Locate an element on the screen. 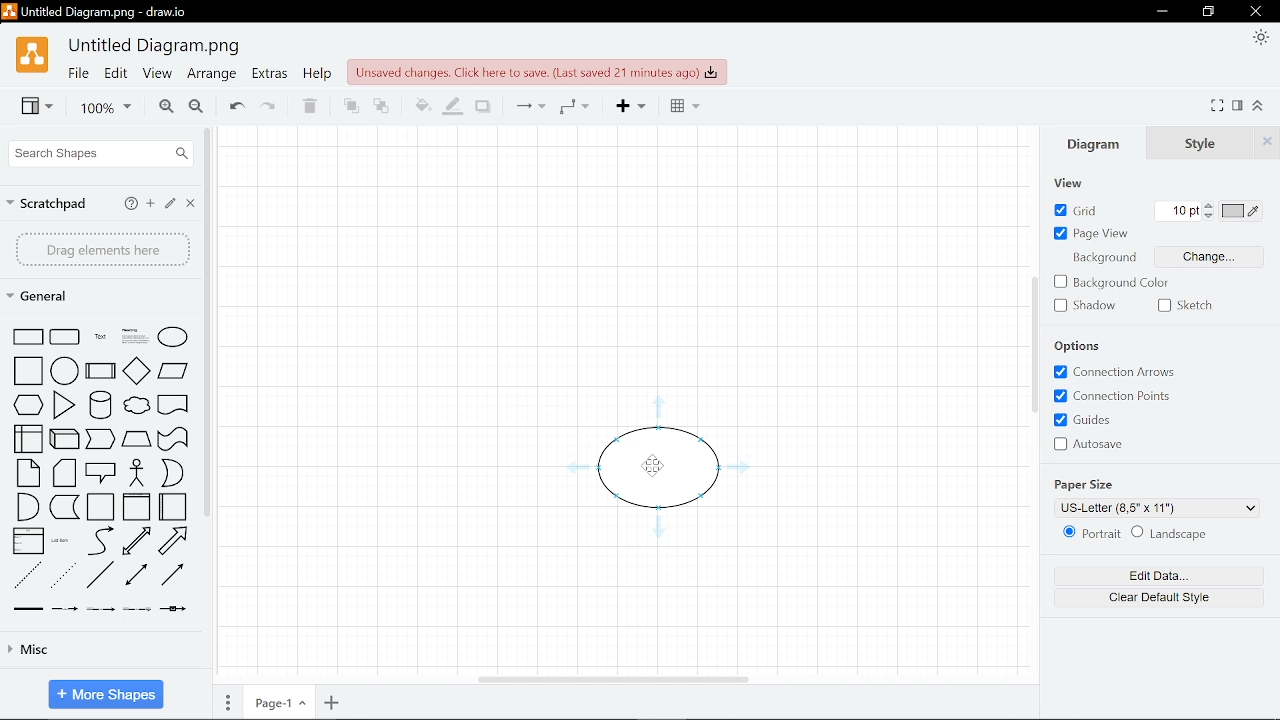 The width and height of the screenshot is (1280, 720). Guides is located at coordinates (1081, 419).